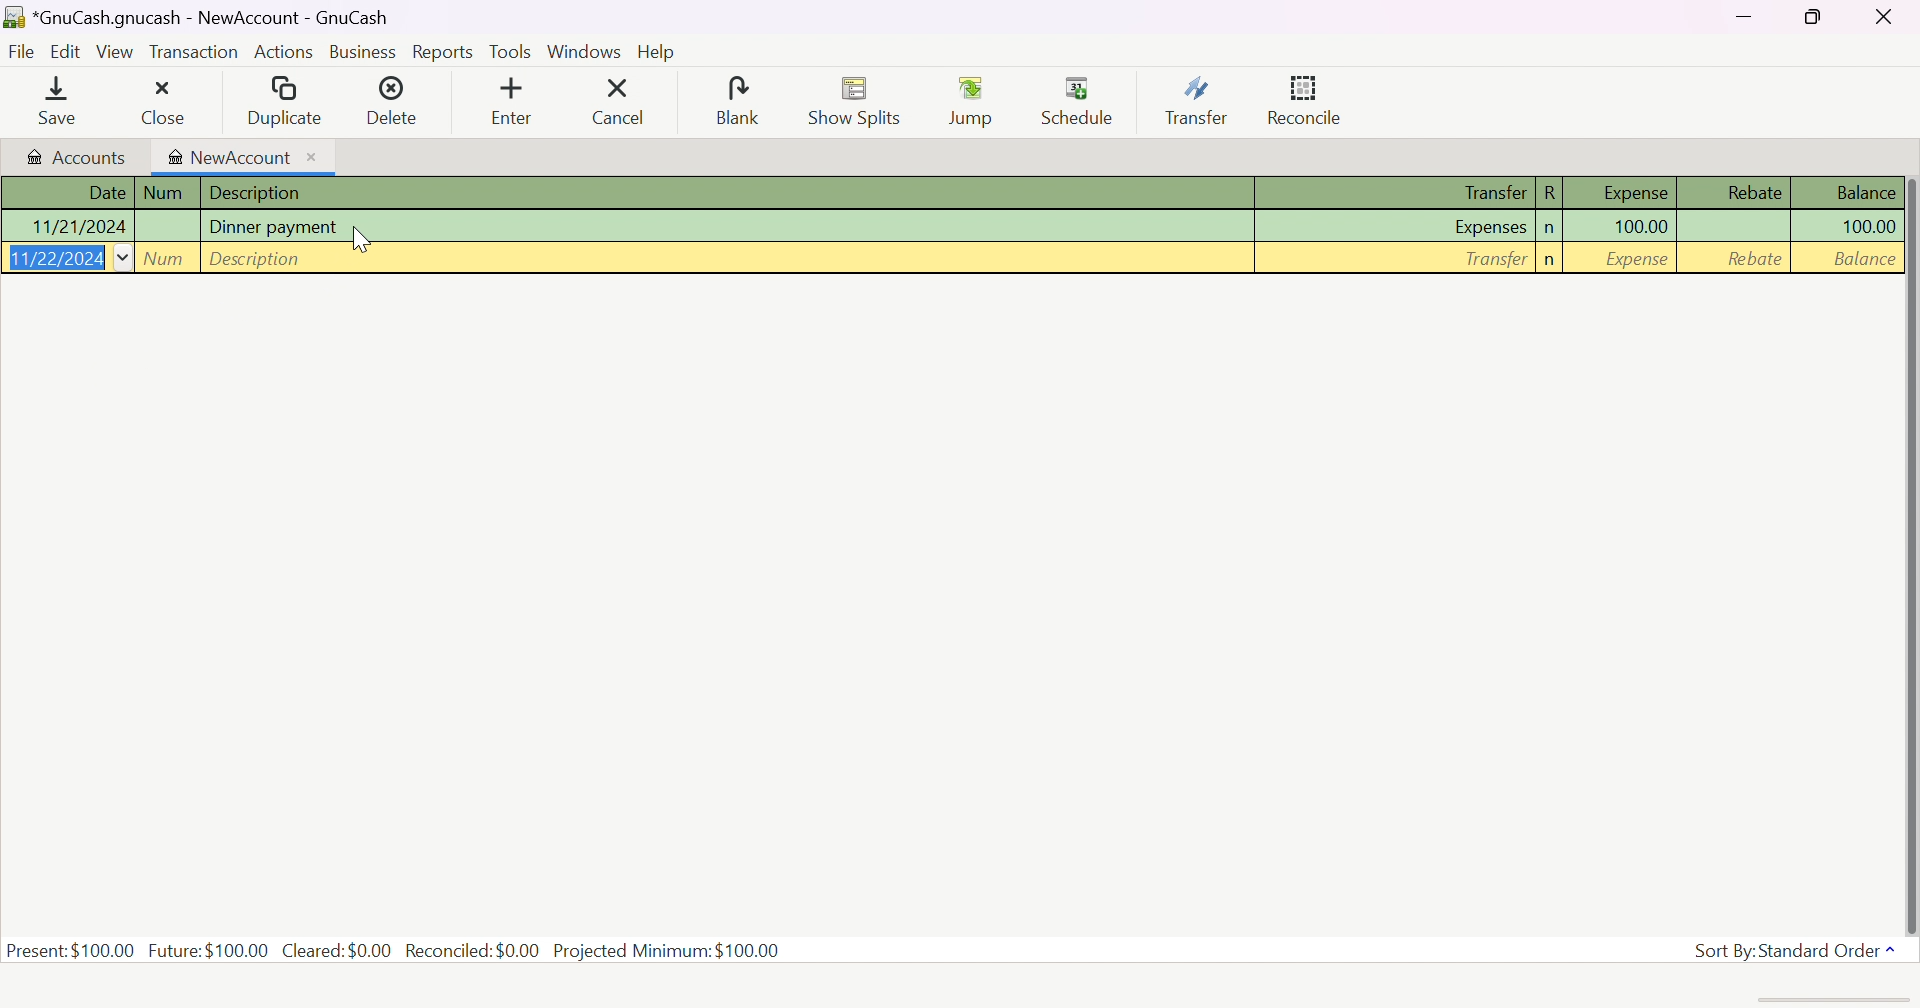 The height and width of the screenshot is (1008, 1920). What do you see at coordinates (362, 240) in the screenshot?
I see `Cursor` at bounding box center [362, 240].